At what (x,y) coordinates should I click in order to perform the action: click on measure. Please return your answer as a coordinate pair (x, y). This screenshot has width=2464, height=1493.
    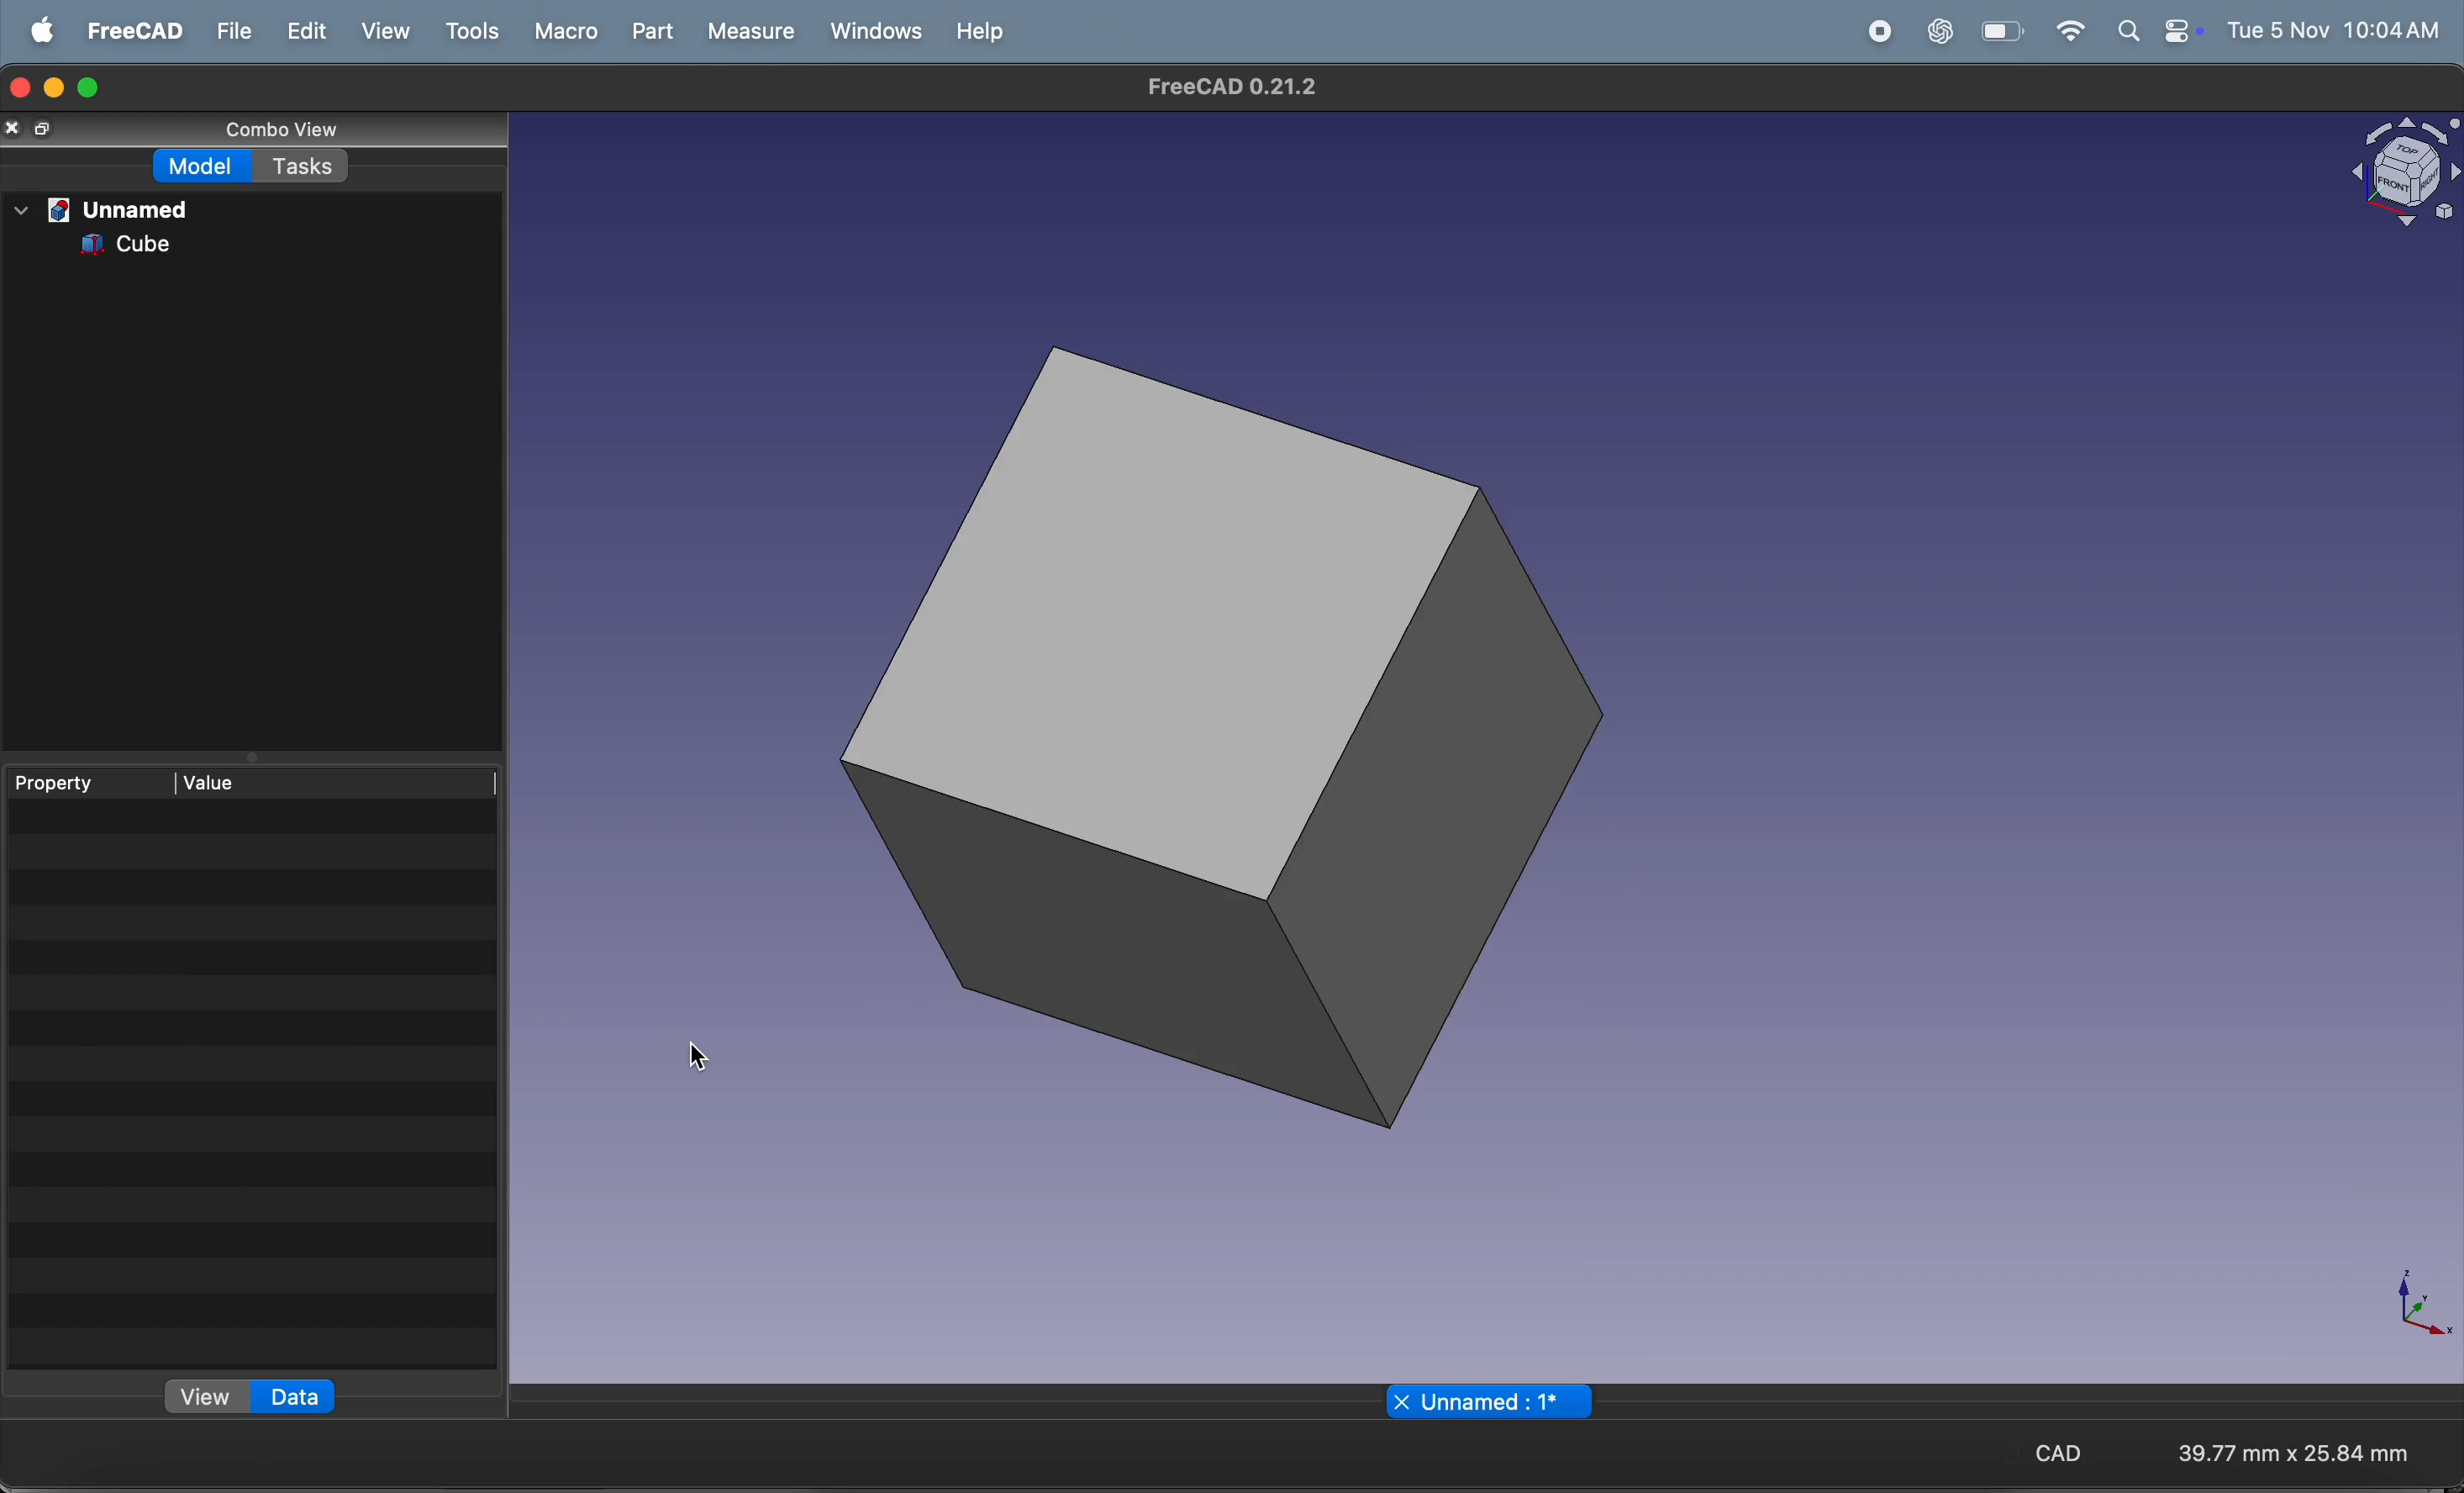
    Looking at the image, I should click on (755, 32).